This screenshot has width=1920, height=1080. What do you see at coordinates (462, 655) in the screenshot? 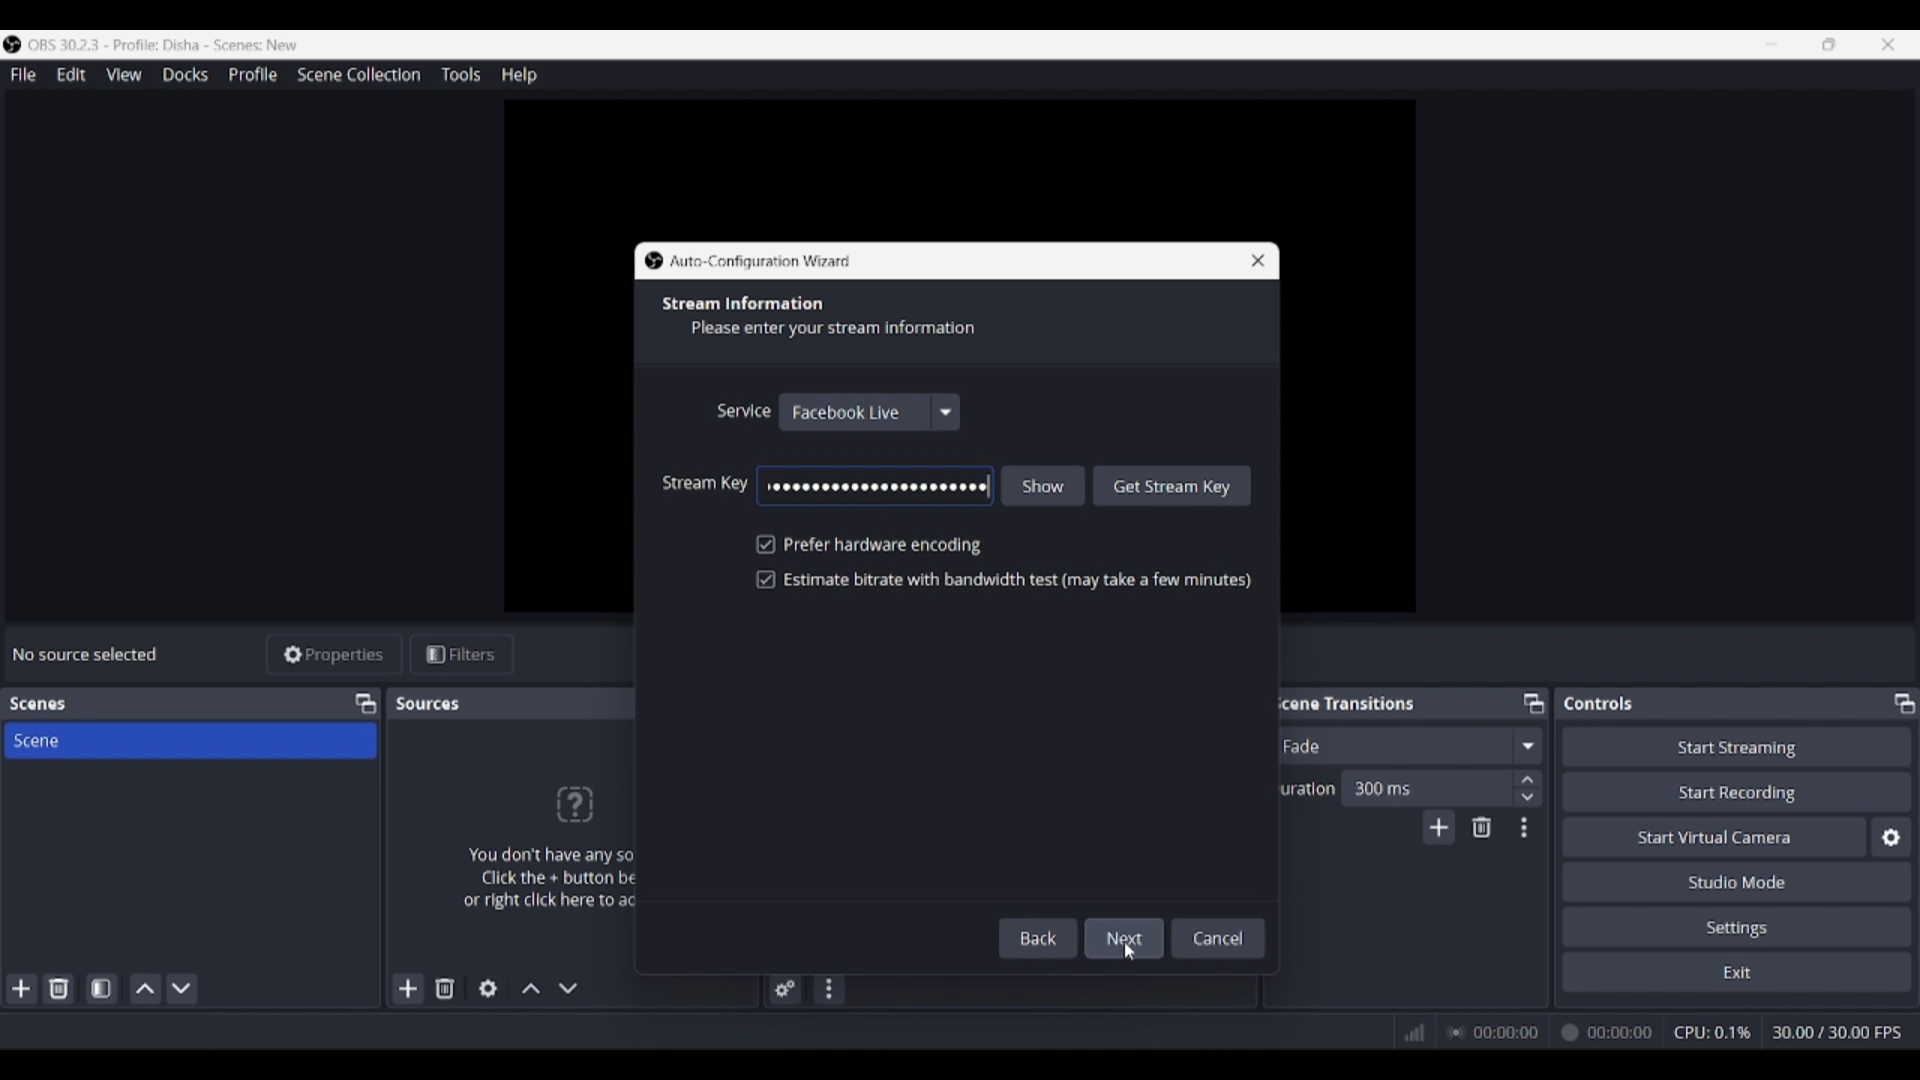
I see `Filters` at bounding box center [462, 655].